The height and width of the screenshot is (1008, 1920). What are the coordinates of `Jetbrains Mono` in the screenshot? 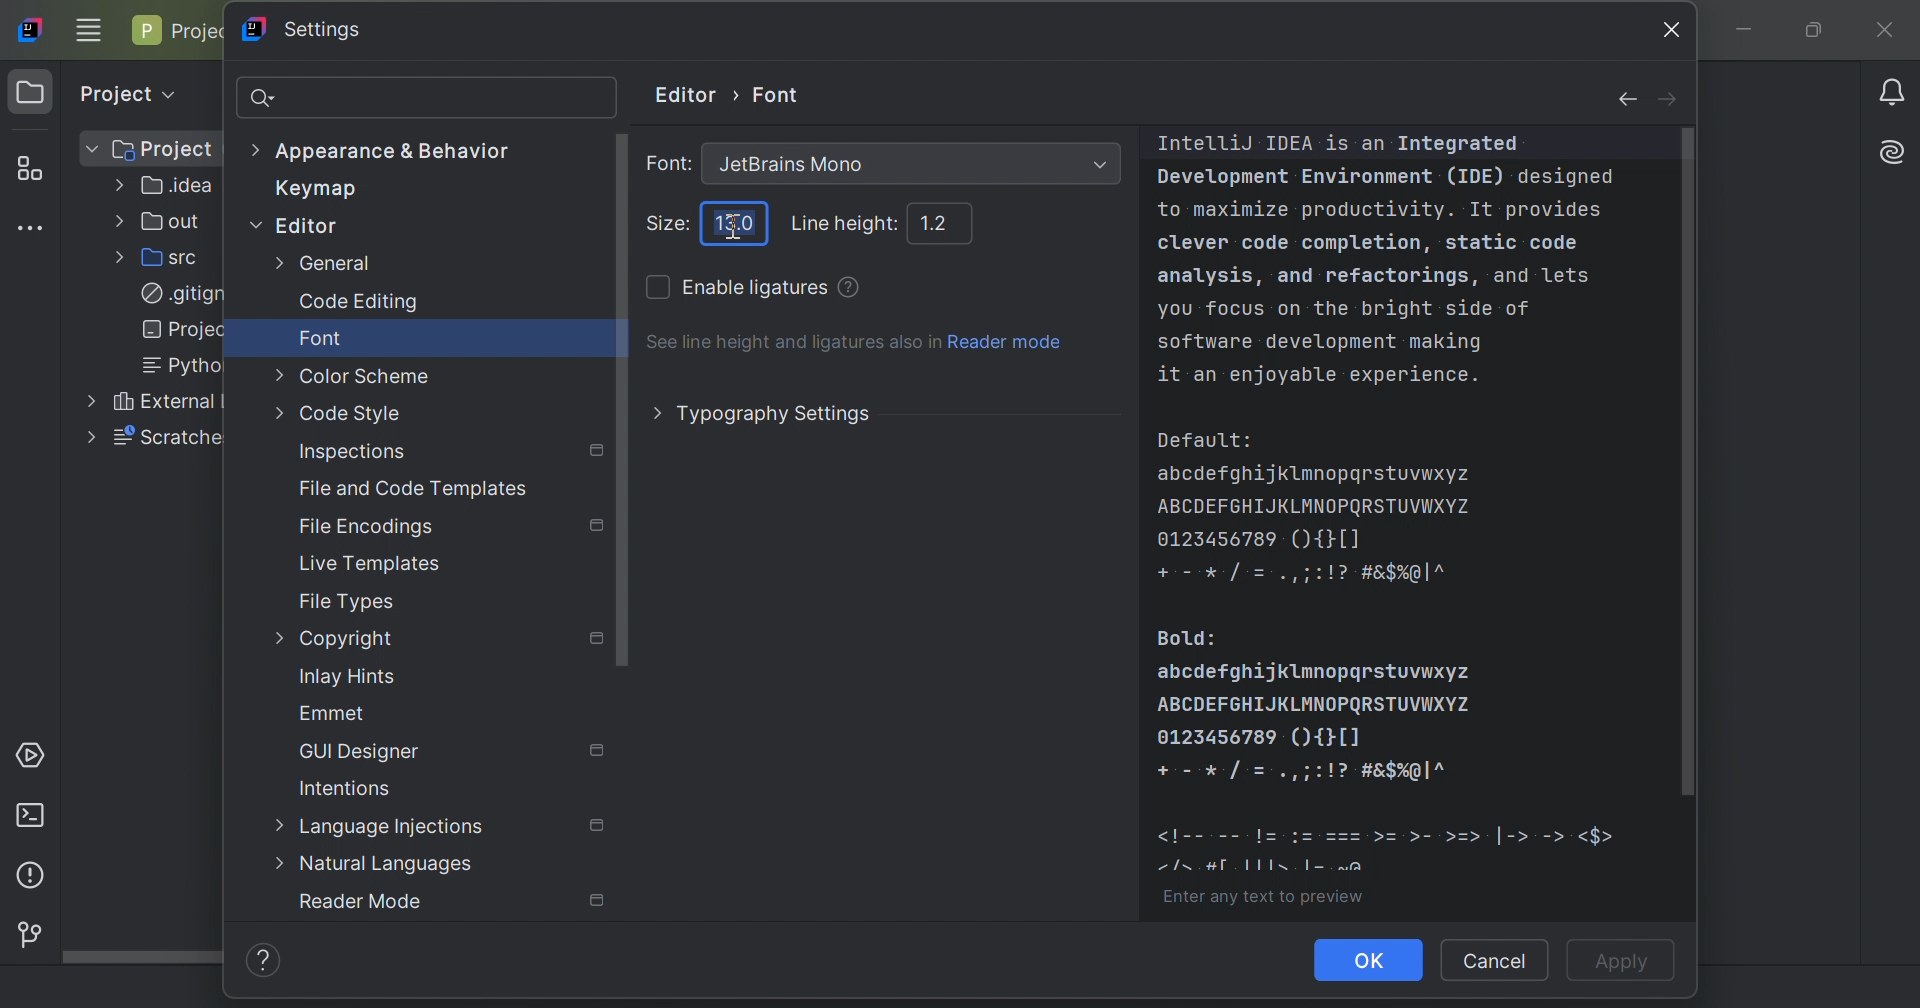 It's located at (790, 166).